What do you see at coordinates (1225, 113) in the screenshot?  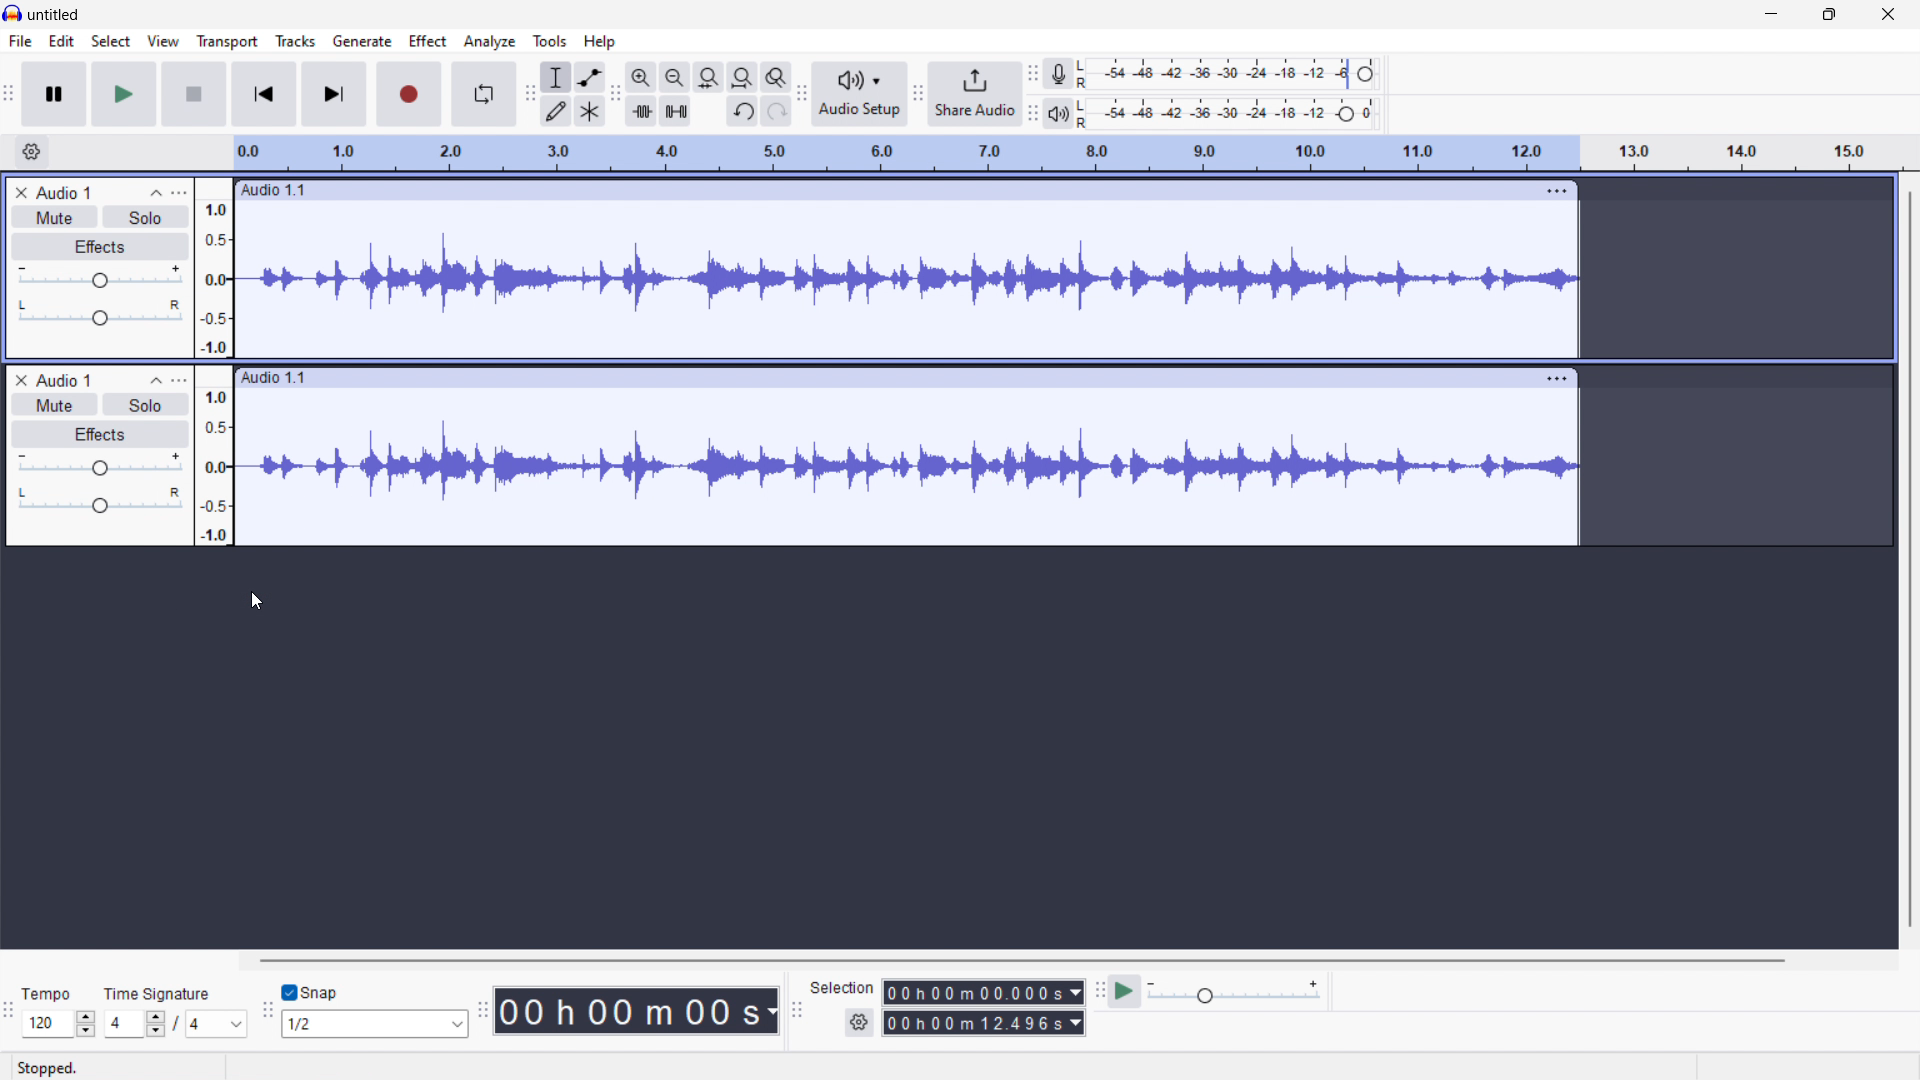 I see `playback level` at bounding box center [1225, 113].